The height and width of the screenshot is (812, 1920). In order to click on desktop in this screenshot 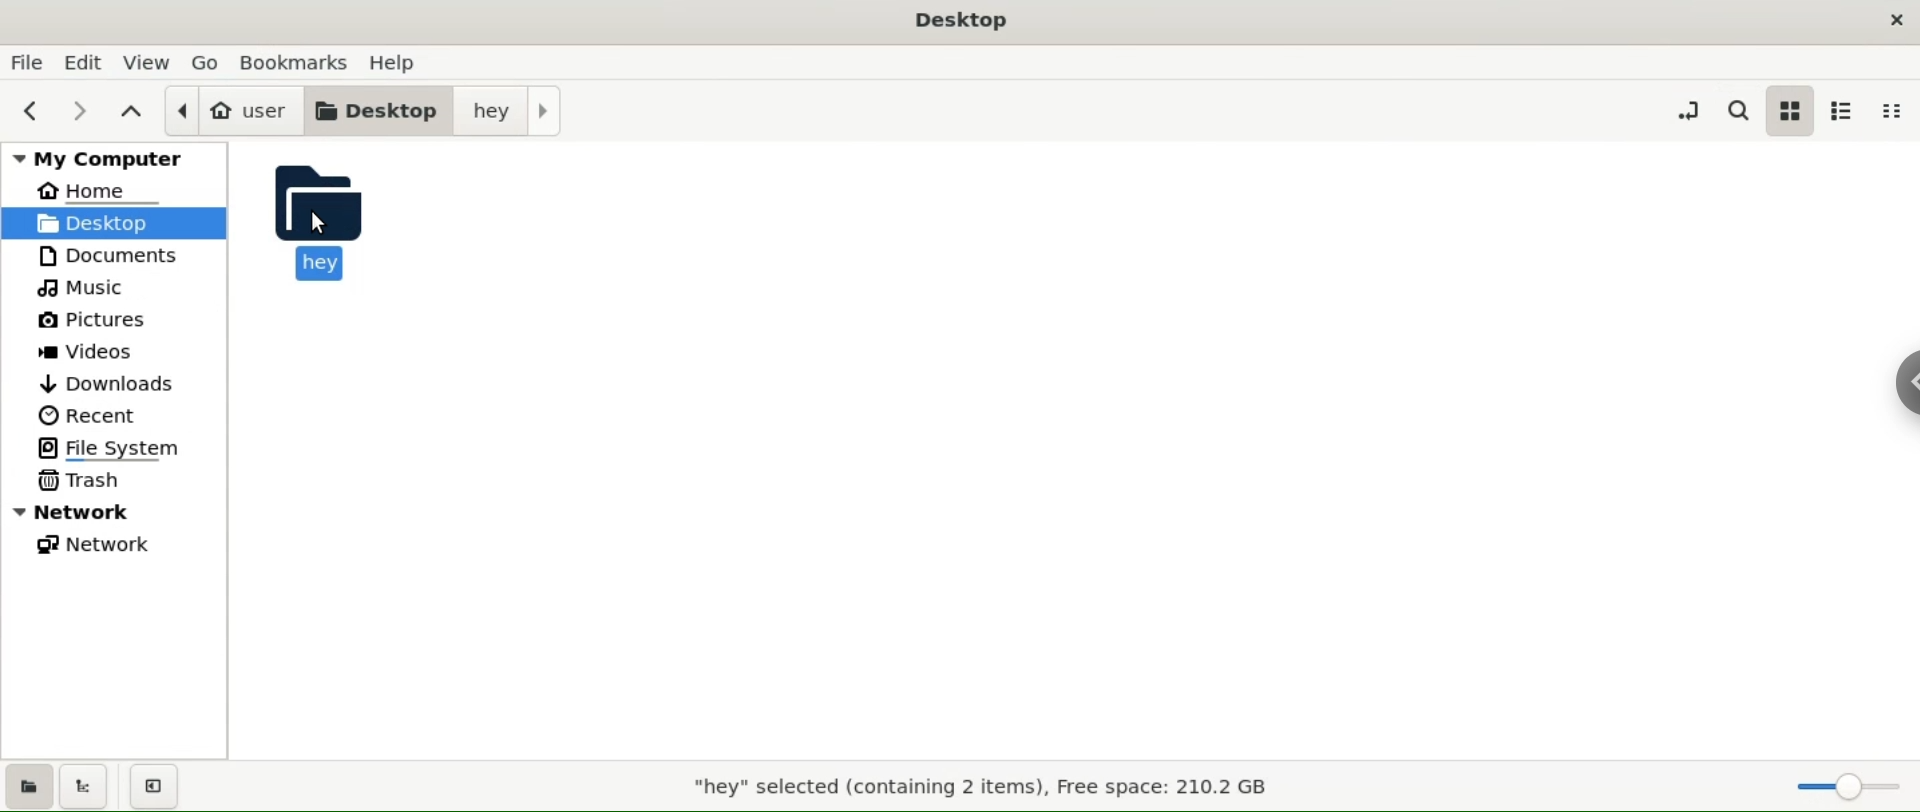, I will do `click(114, 224)`.